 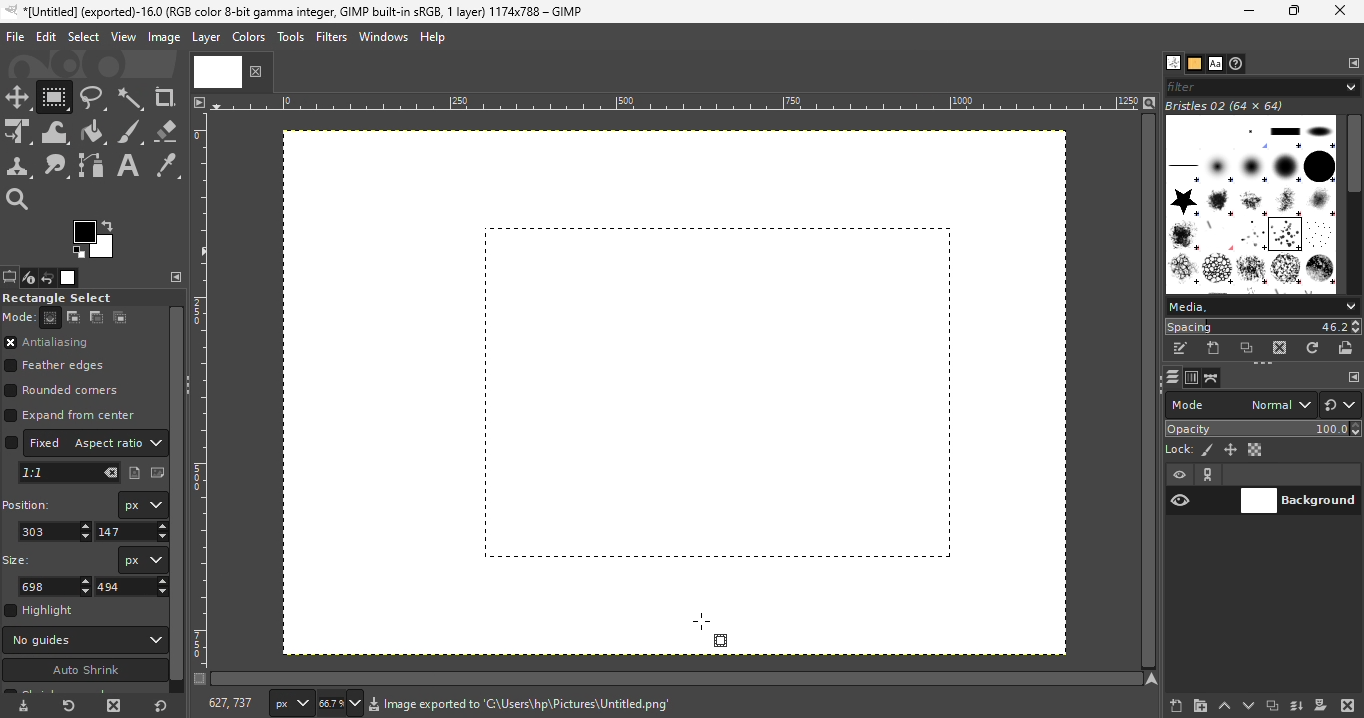 What do you see at coordinates (1250, 703) in the screenshot?
I see `Lower this layer` at bounding box center [1250, 703].